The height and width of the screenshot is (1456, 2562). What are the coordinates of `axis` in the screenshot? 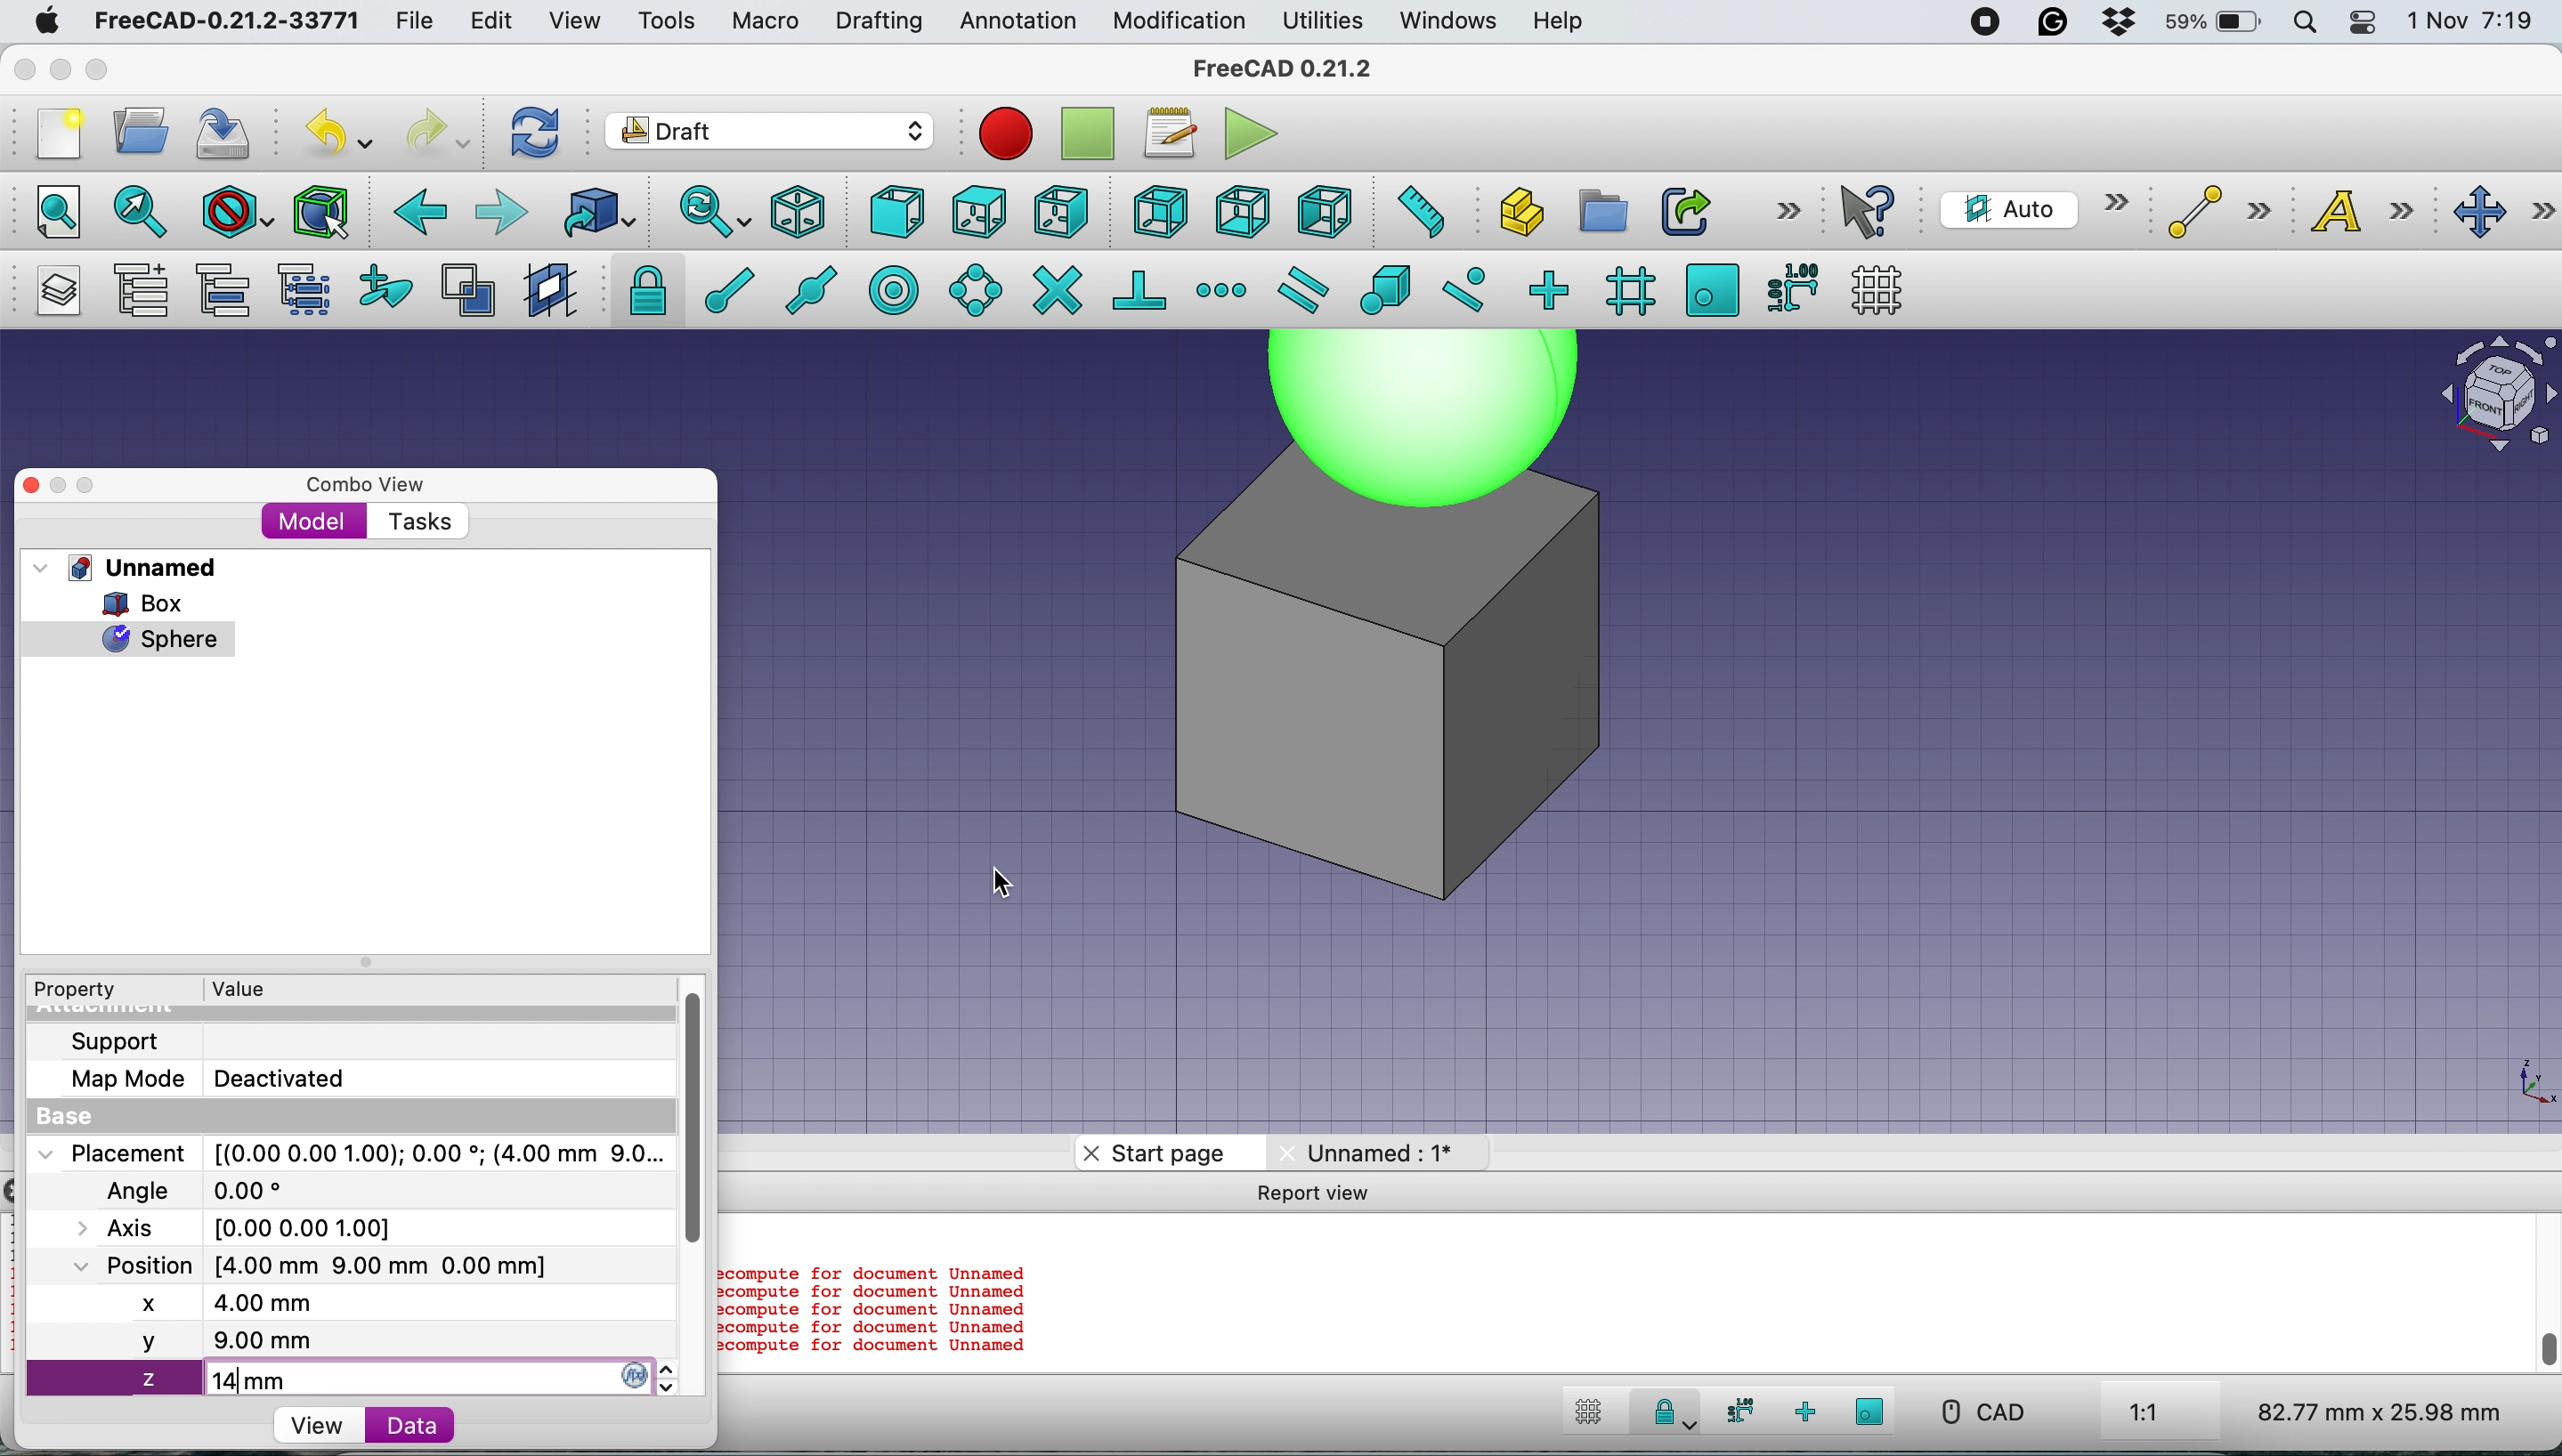 It's located at (258, 1227).